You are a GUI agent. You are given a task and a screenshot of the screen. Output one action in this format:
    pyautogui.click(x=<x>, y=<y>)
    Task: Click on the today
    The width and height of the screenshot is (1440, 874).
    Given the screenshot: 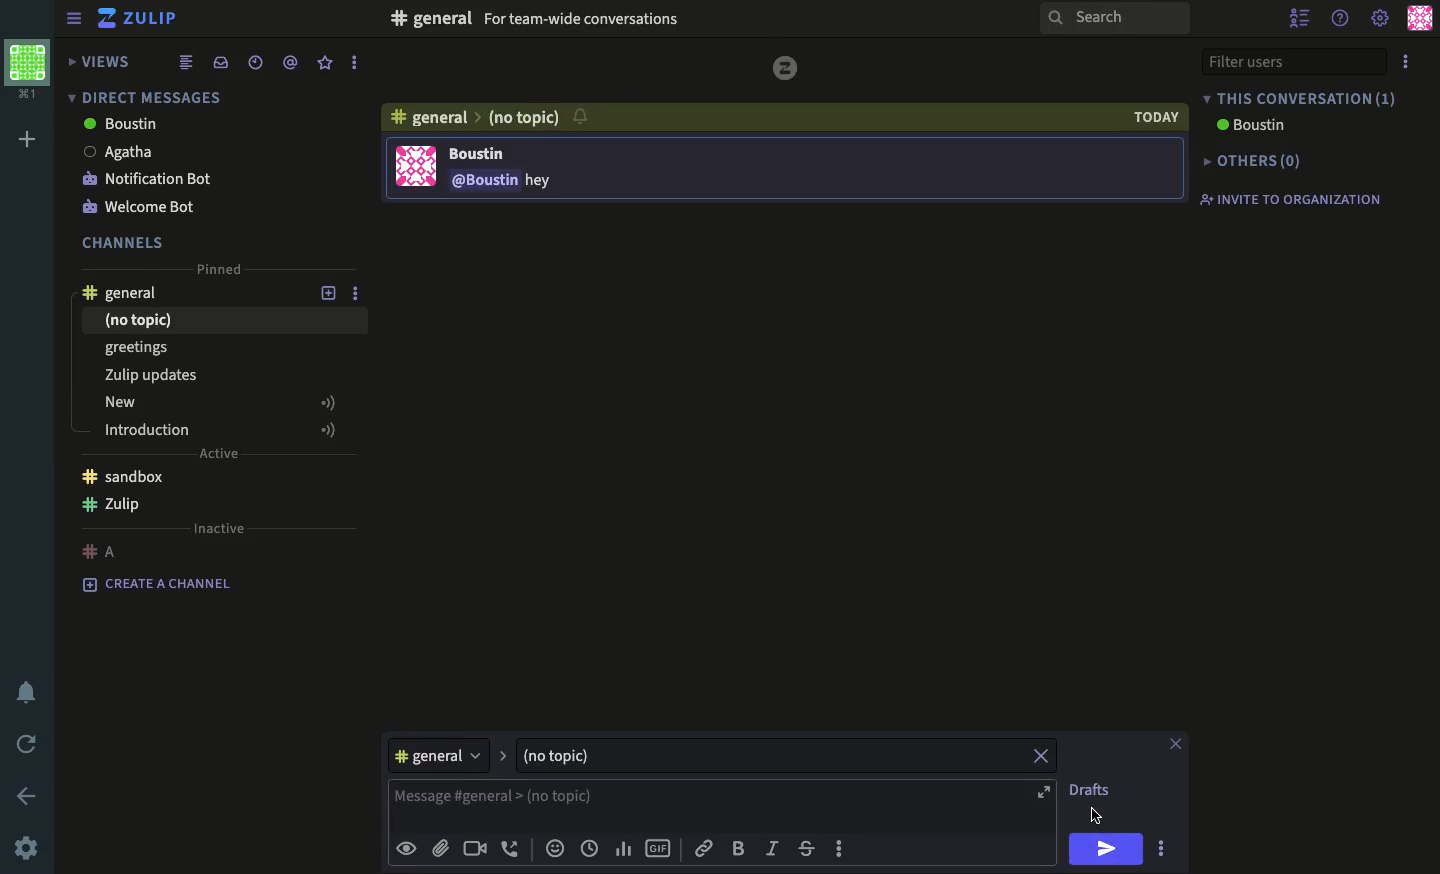 What is the action you would take?
    pyautogui.click(x=1157, y=117)
    